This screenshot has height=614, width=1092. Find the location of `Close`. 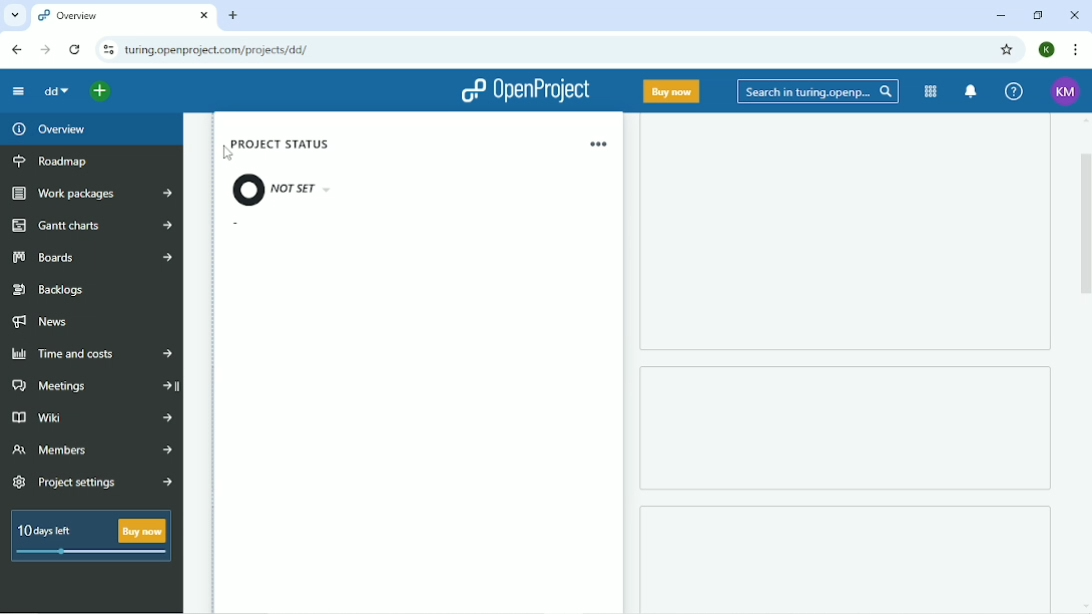

Close is located at coordinates (1075, 16).